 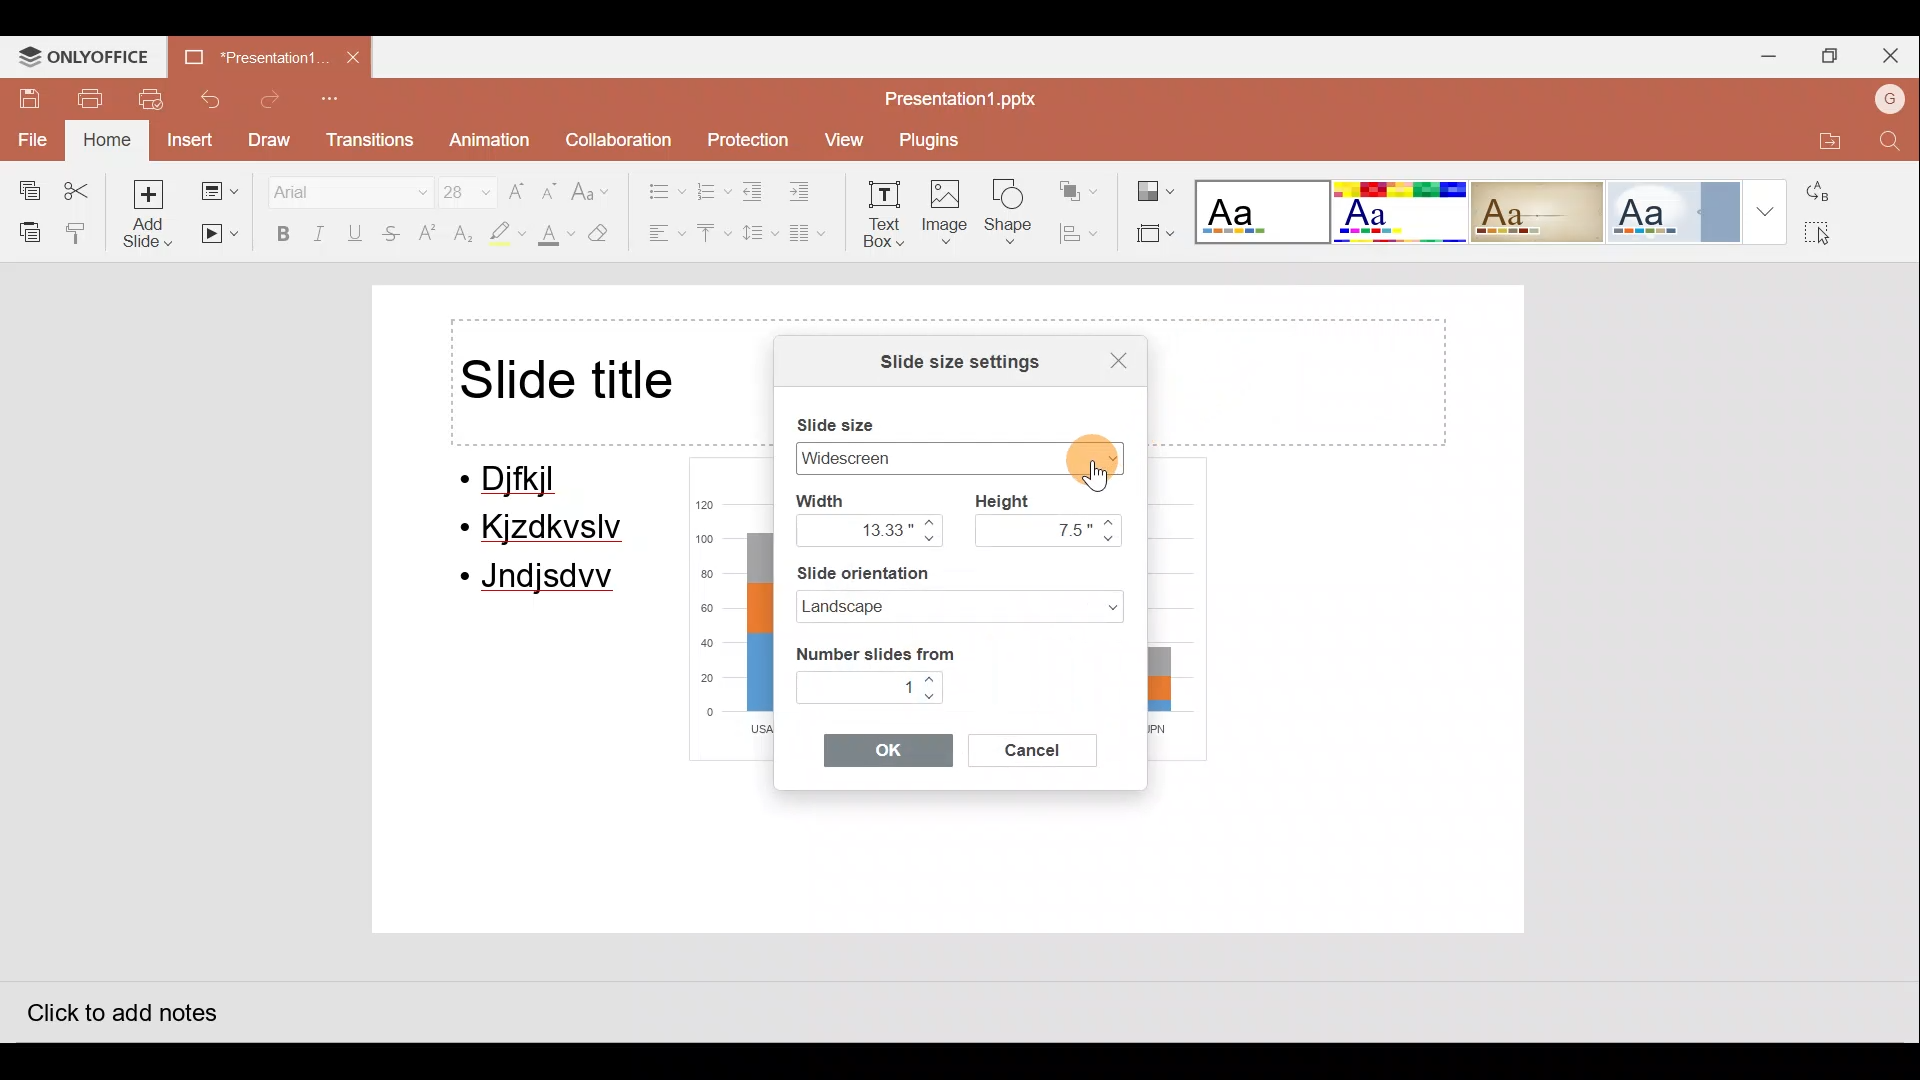 I want to click on Undo, so click(x=214, y=99).